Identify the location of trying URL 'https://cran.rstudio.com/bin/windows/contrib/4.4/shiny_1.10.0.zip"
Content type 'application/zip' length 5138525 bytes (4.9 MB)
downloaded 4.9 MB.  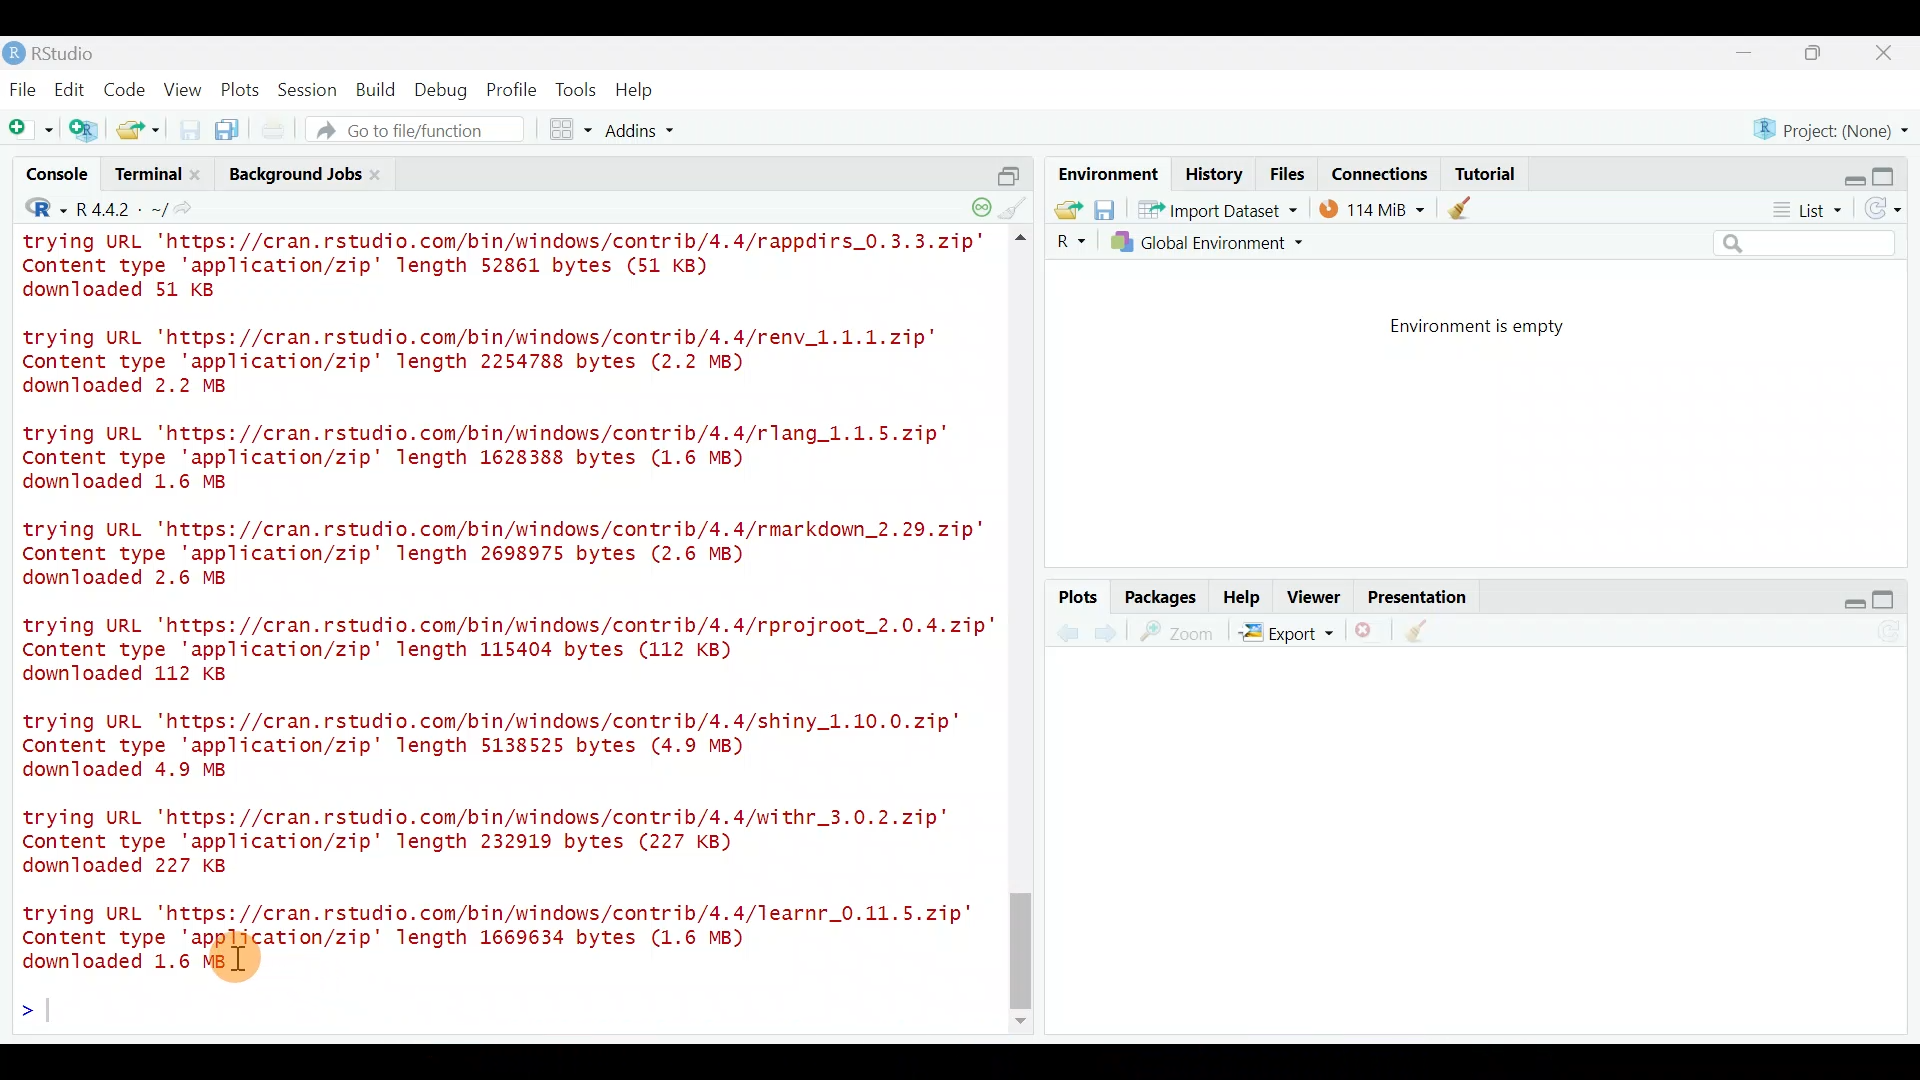
(509, 742).